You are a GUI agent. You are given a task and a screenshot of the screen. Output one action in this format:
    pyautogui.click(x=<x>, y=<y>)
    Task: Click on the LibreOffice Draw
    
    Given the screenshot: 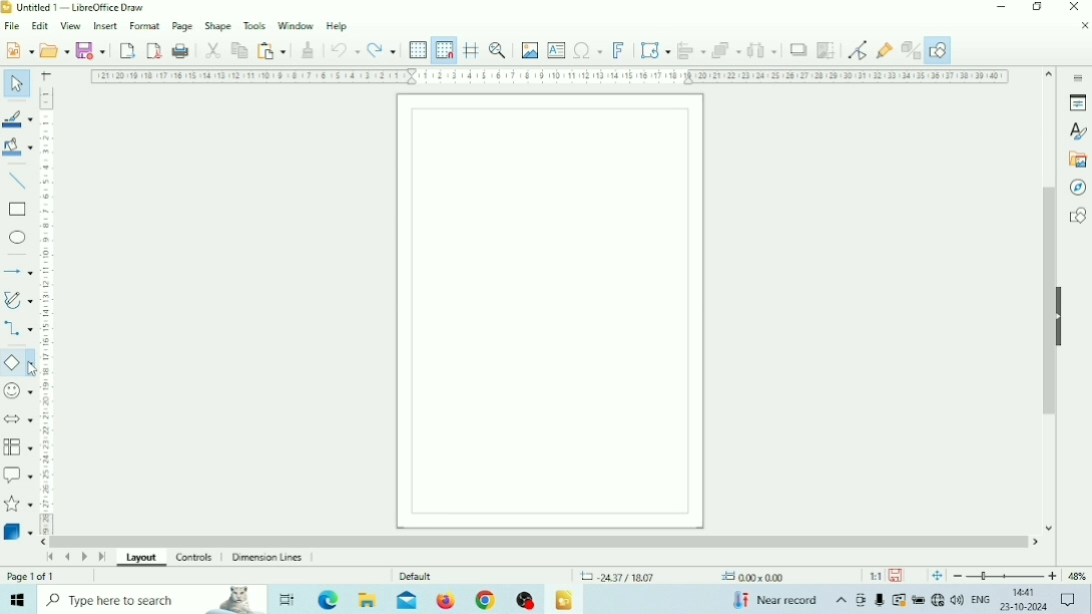 What is the action you would take?
    pyautogui.click(x=564, y=600)
    